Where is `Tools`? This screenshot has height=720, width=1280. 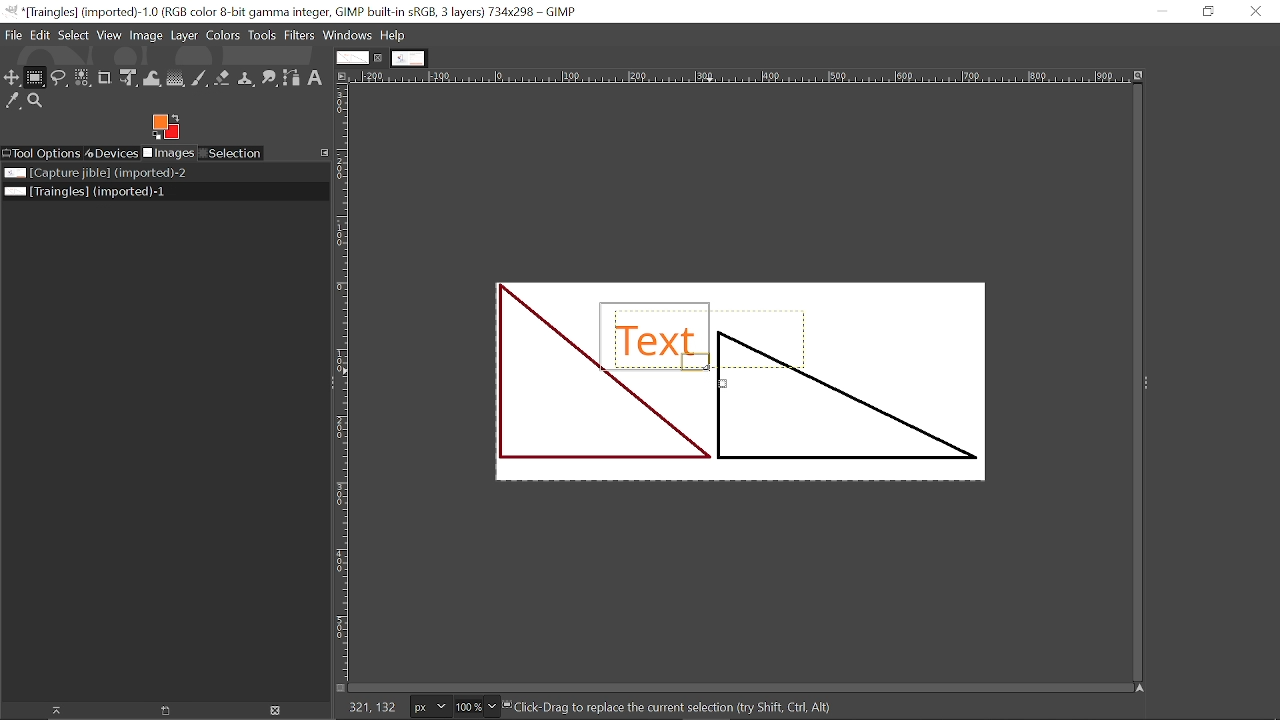
Tools is located at coordinates (262, 37).